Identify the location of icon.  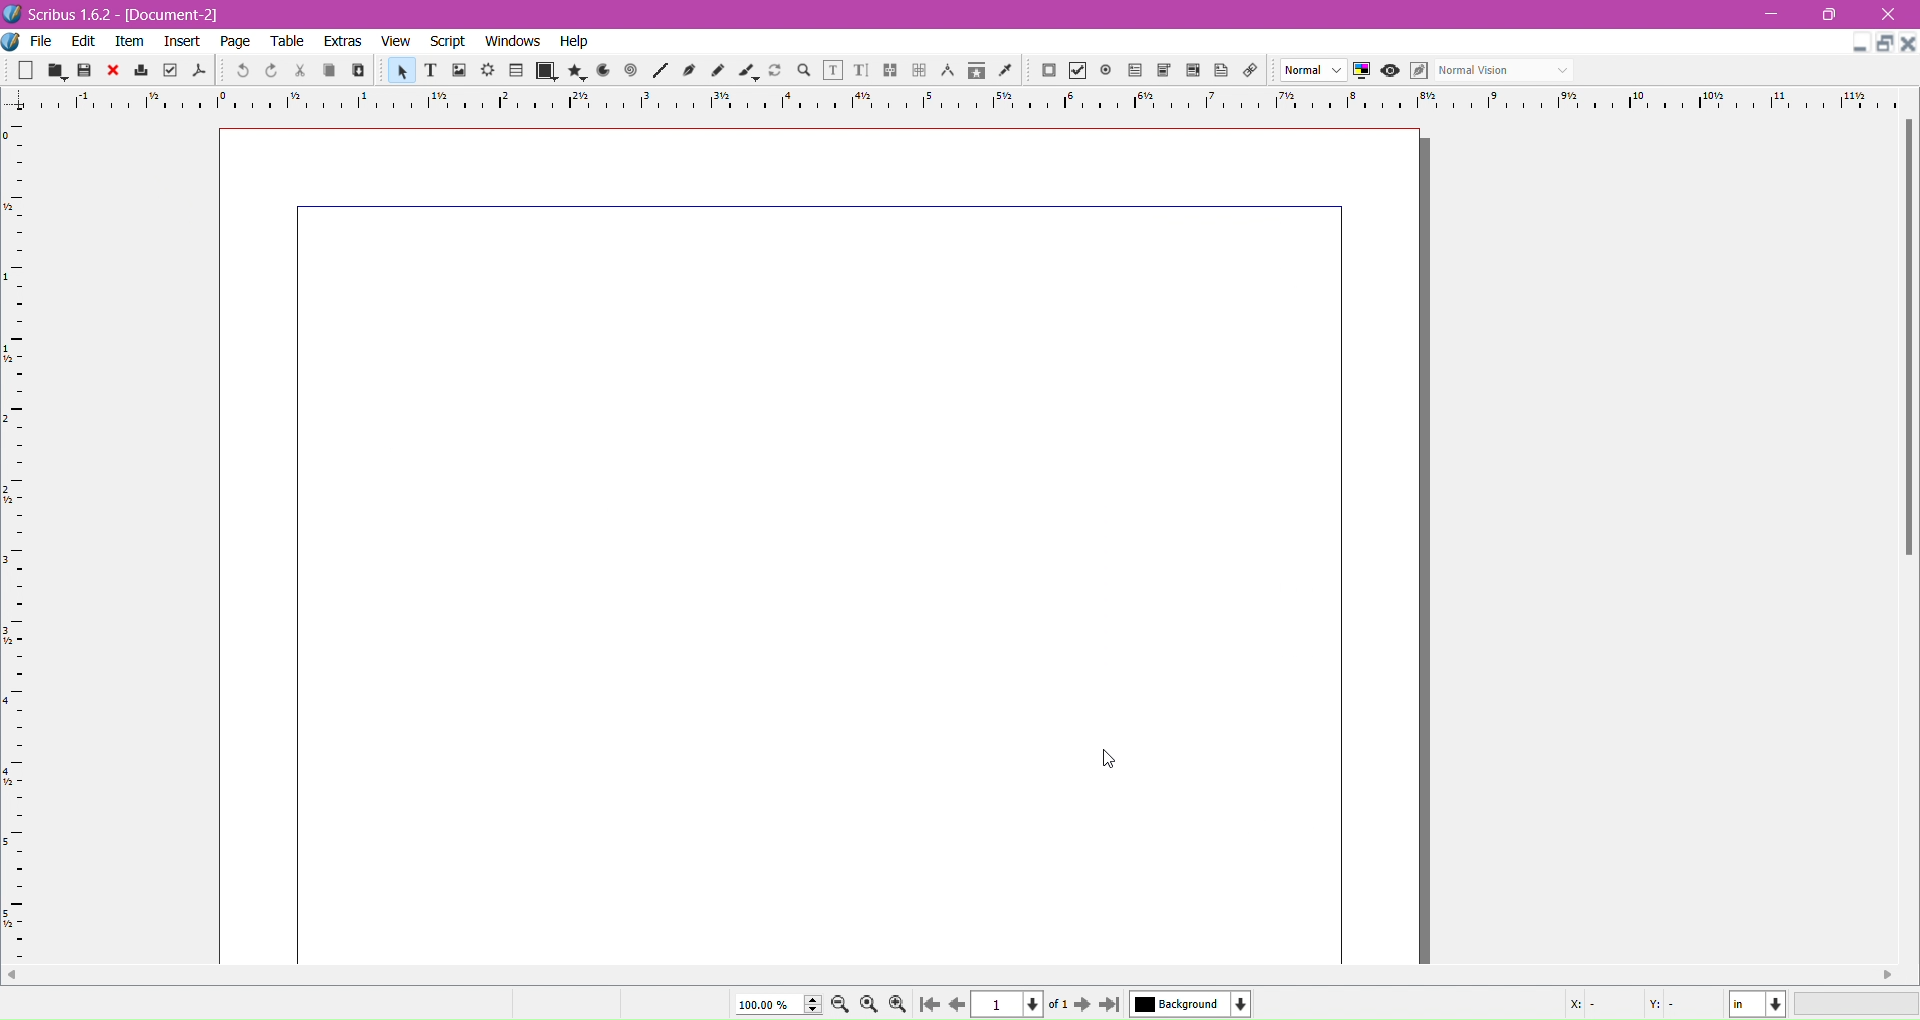
(658, 72).